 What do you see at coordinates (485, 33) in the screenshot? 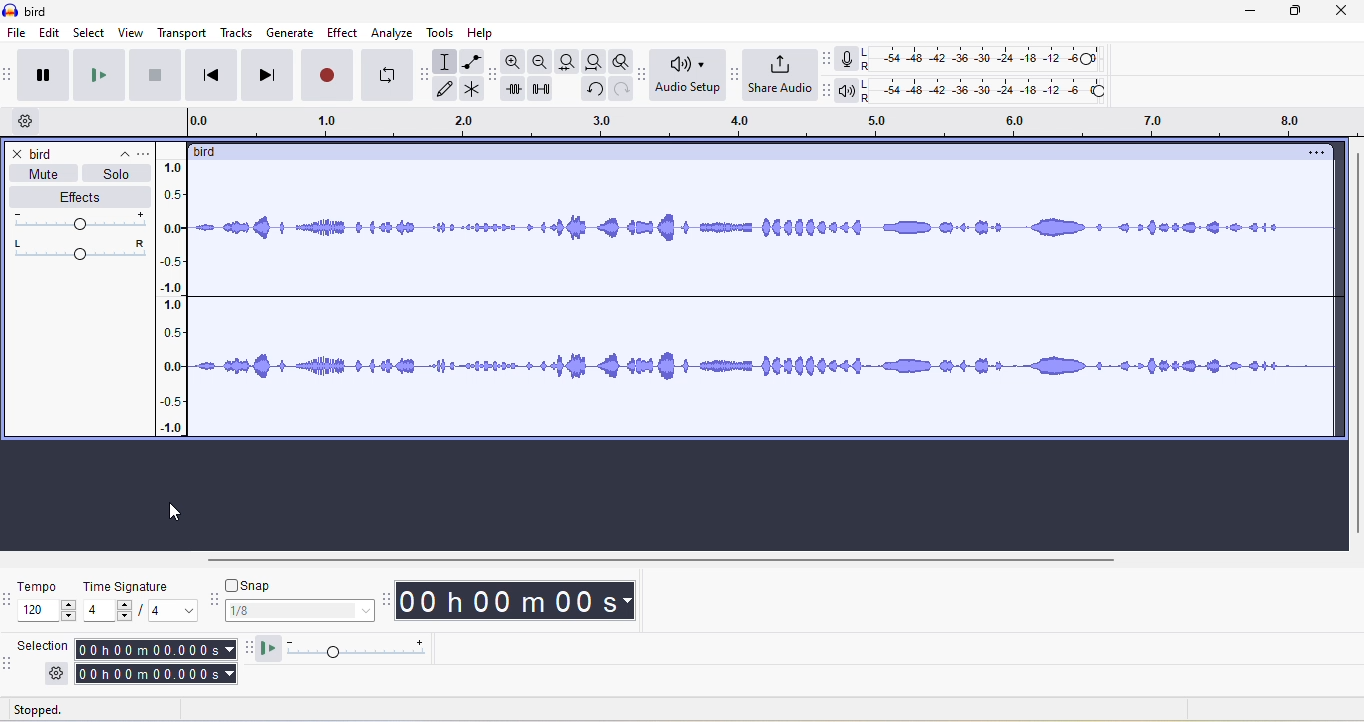
I see `help` at bounding box center [485, 33].